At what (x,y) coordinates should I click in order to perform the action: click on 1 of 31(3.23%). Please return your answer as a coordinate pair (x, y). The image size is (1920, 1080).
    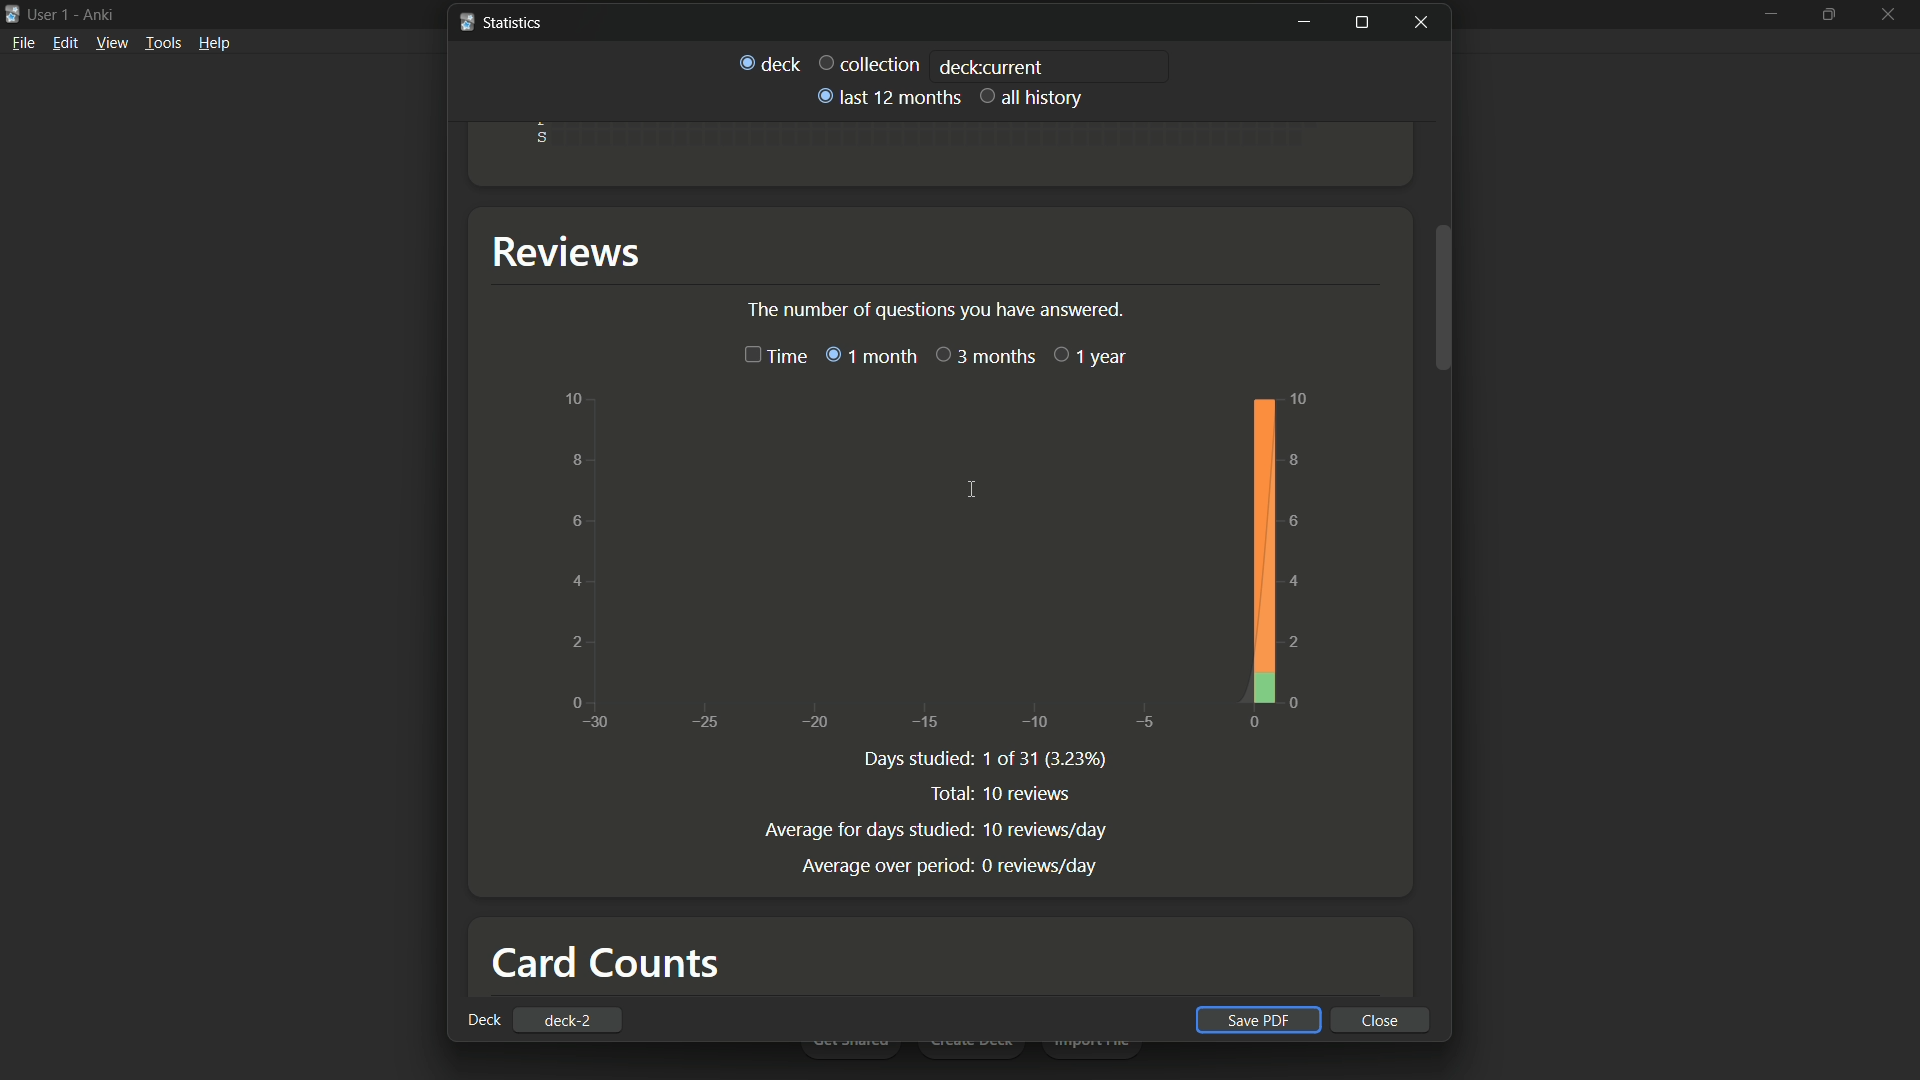
    Looking at the image, I should click on (1047, 760).